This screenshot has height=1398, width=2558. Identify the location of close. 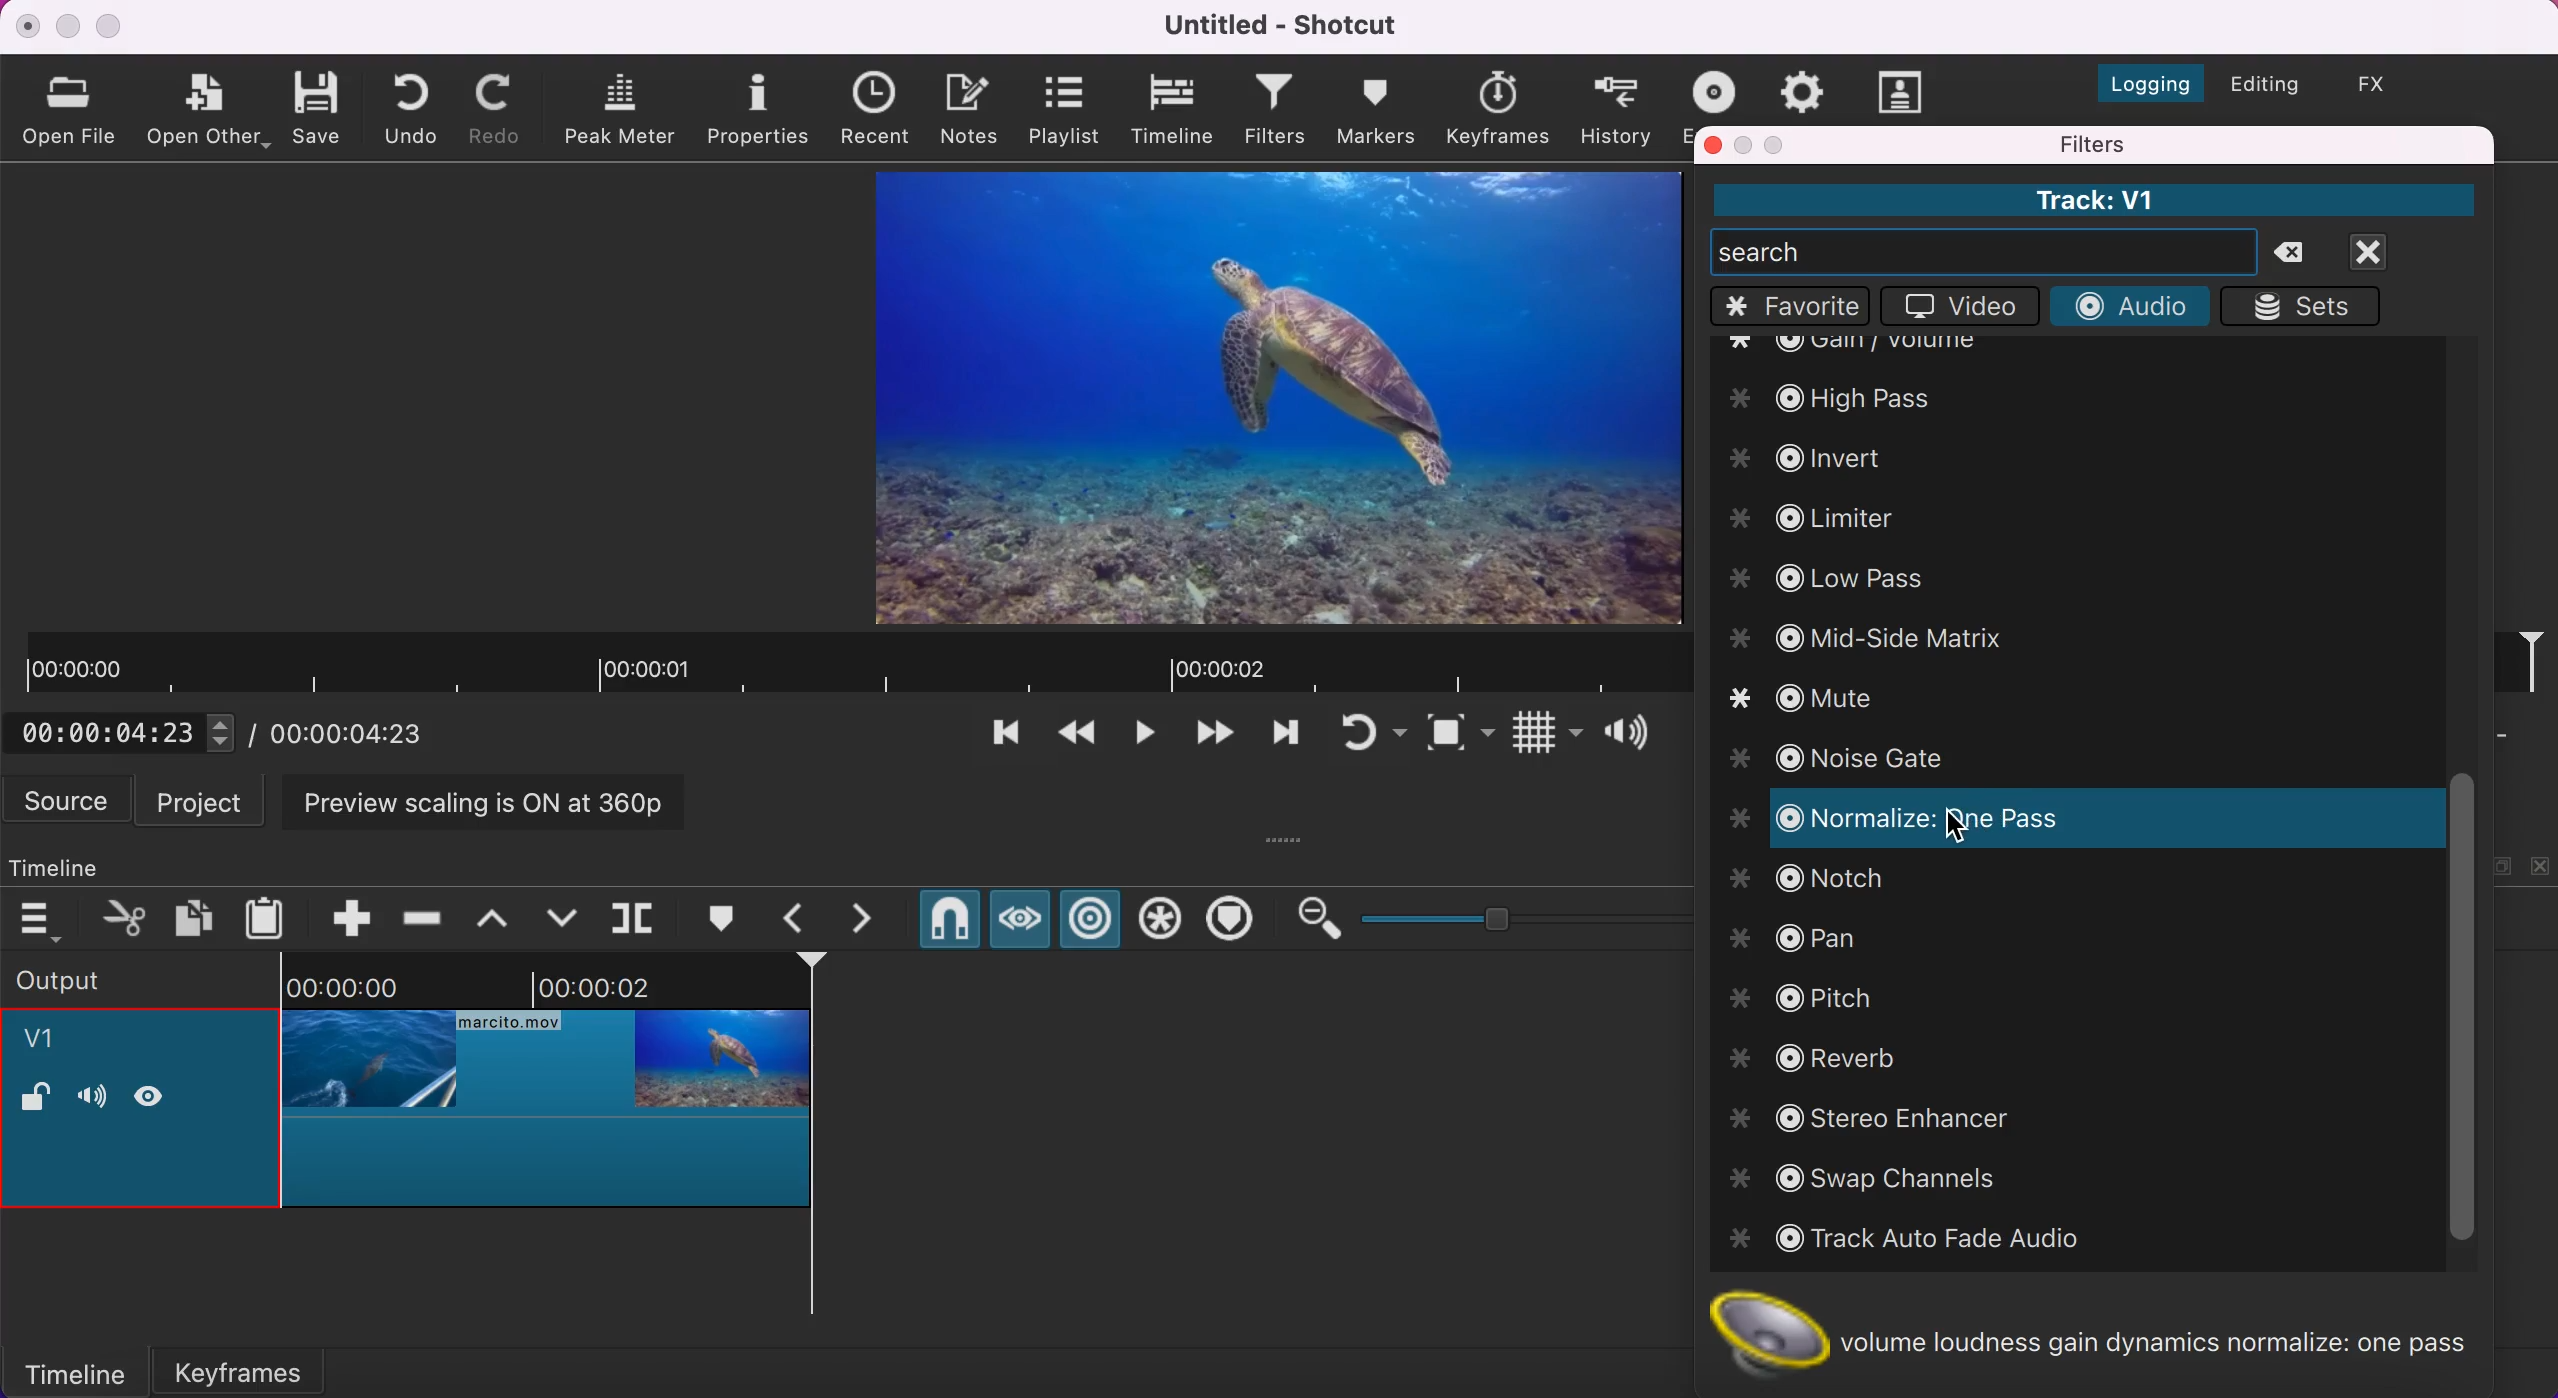
(2392, 252).